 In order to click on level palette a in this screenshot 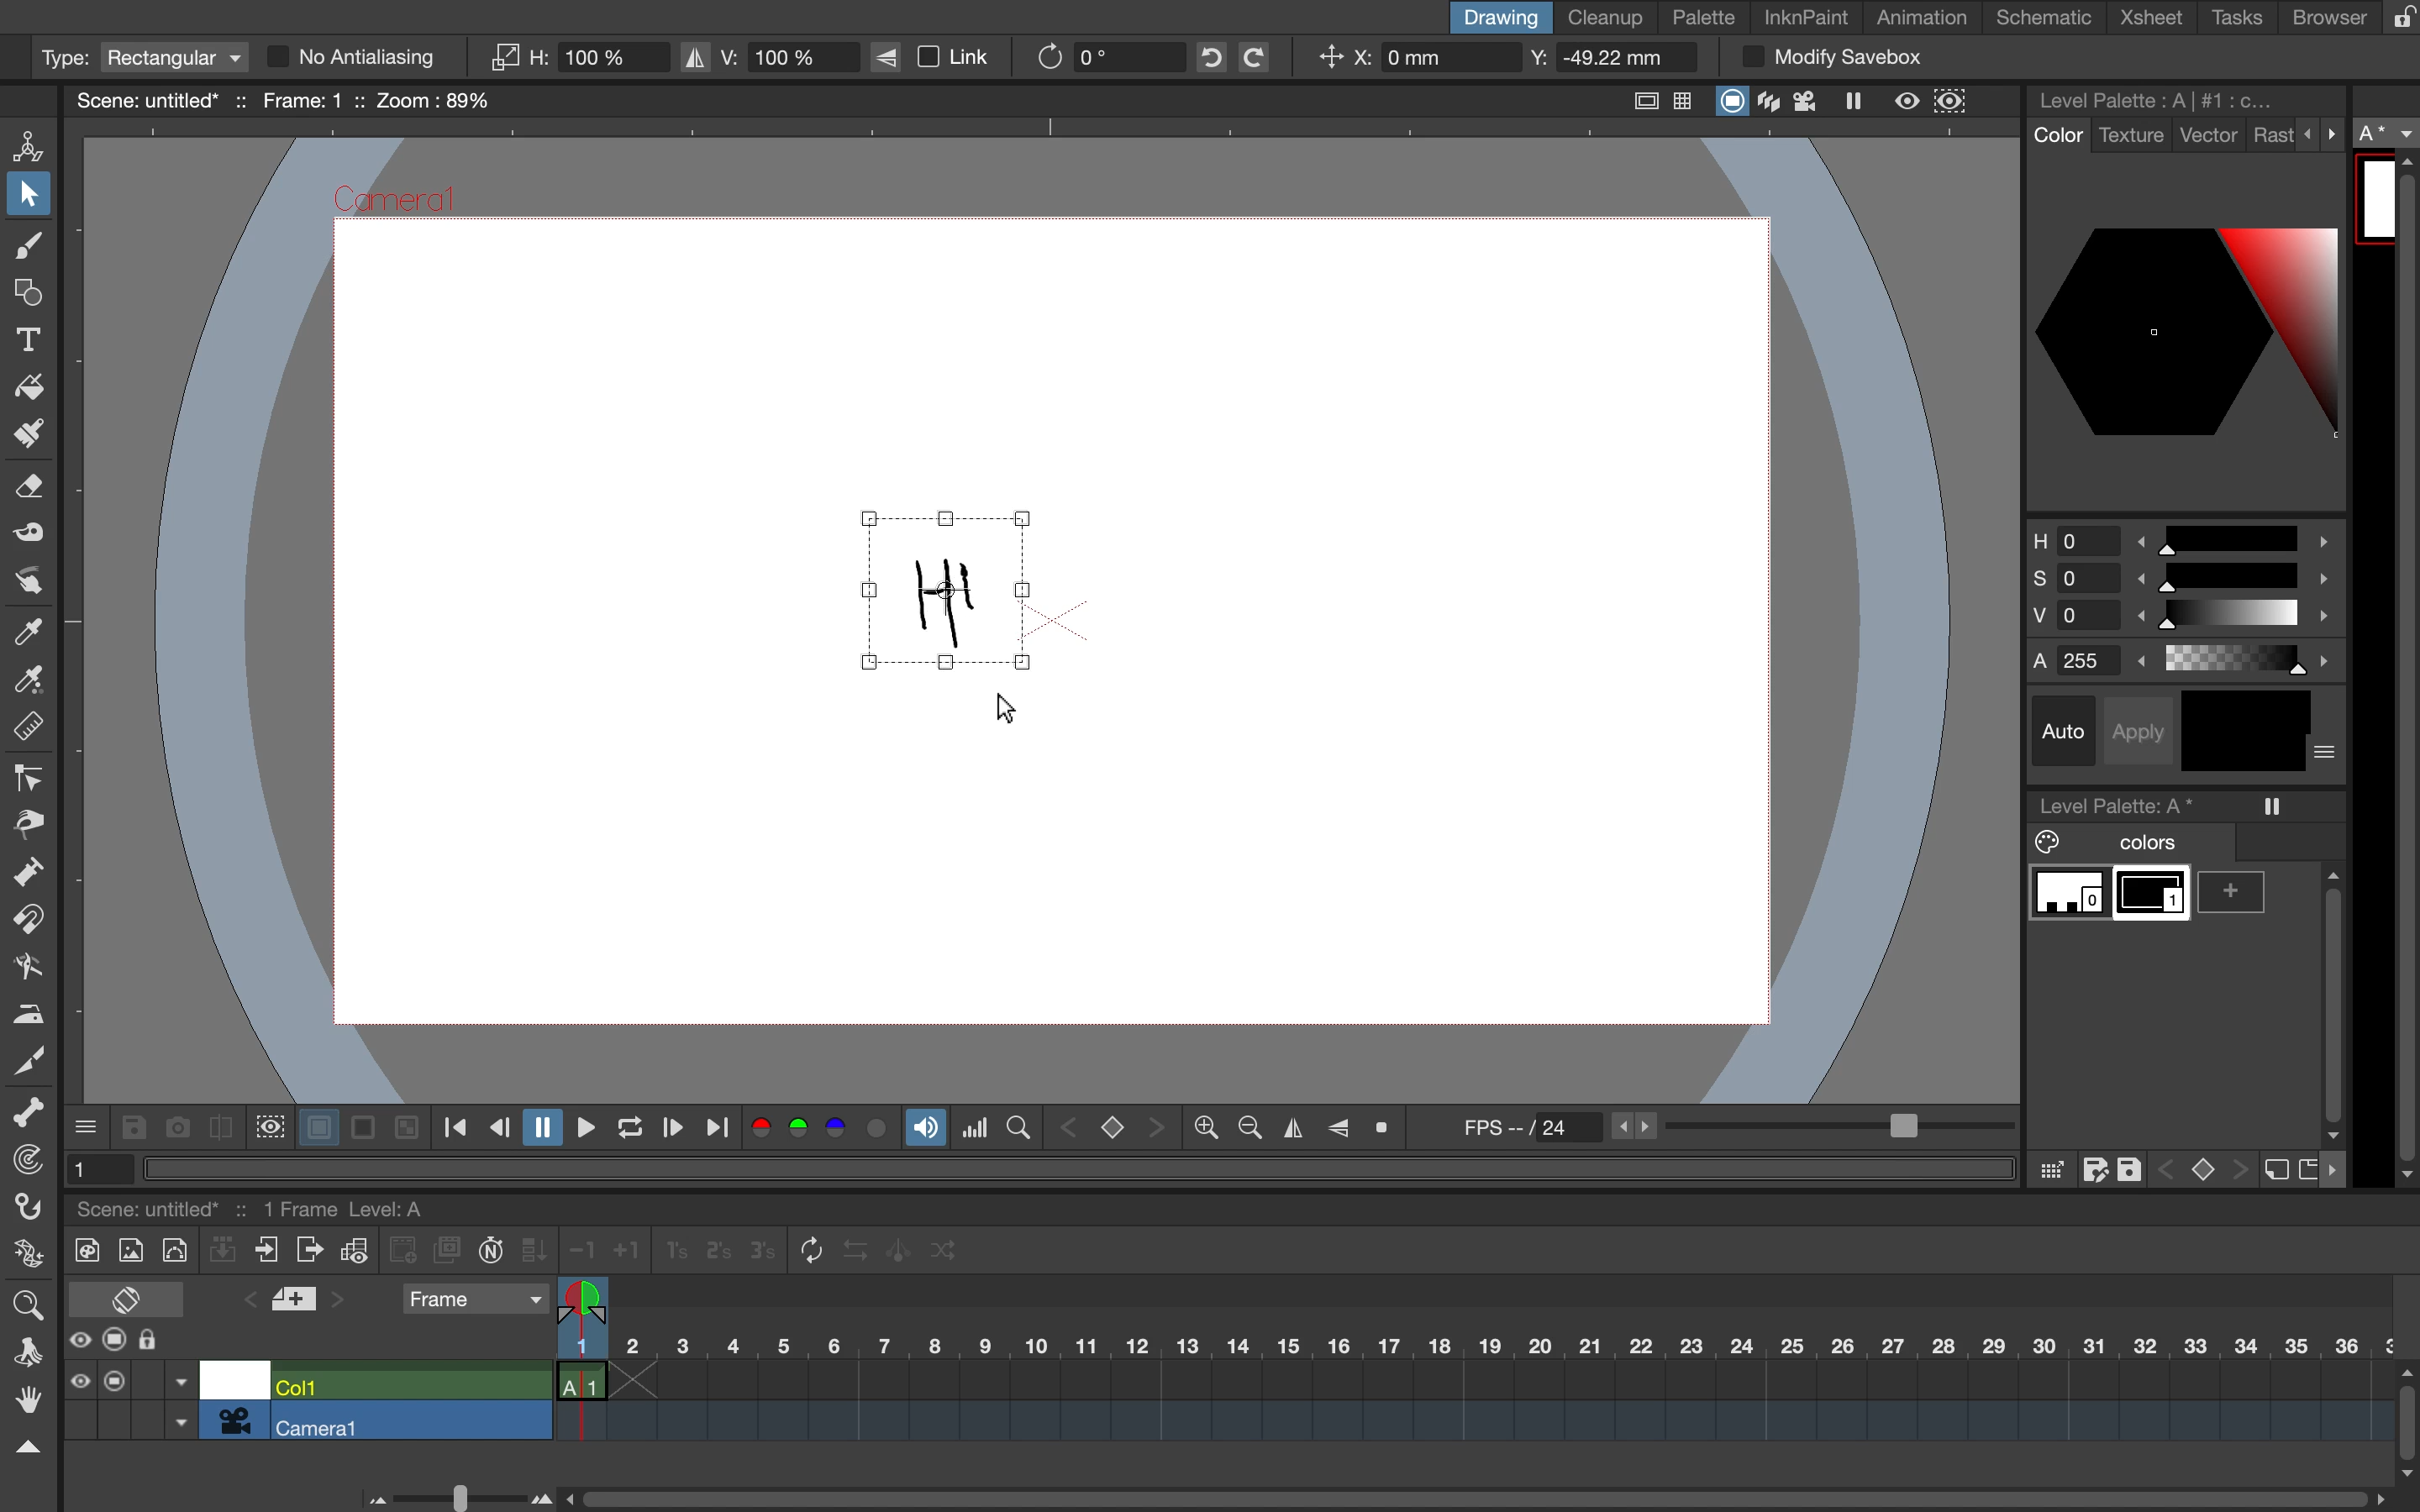, I will do `click(2124, 802)`.